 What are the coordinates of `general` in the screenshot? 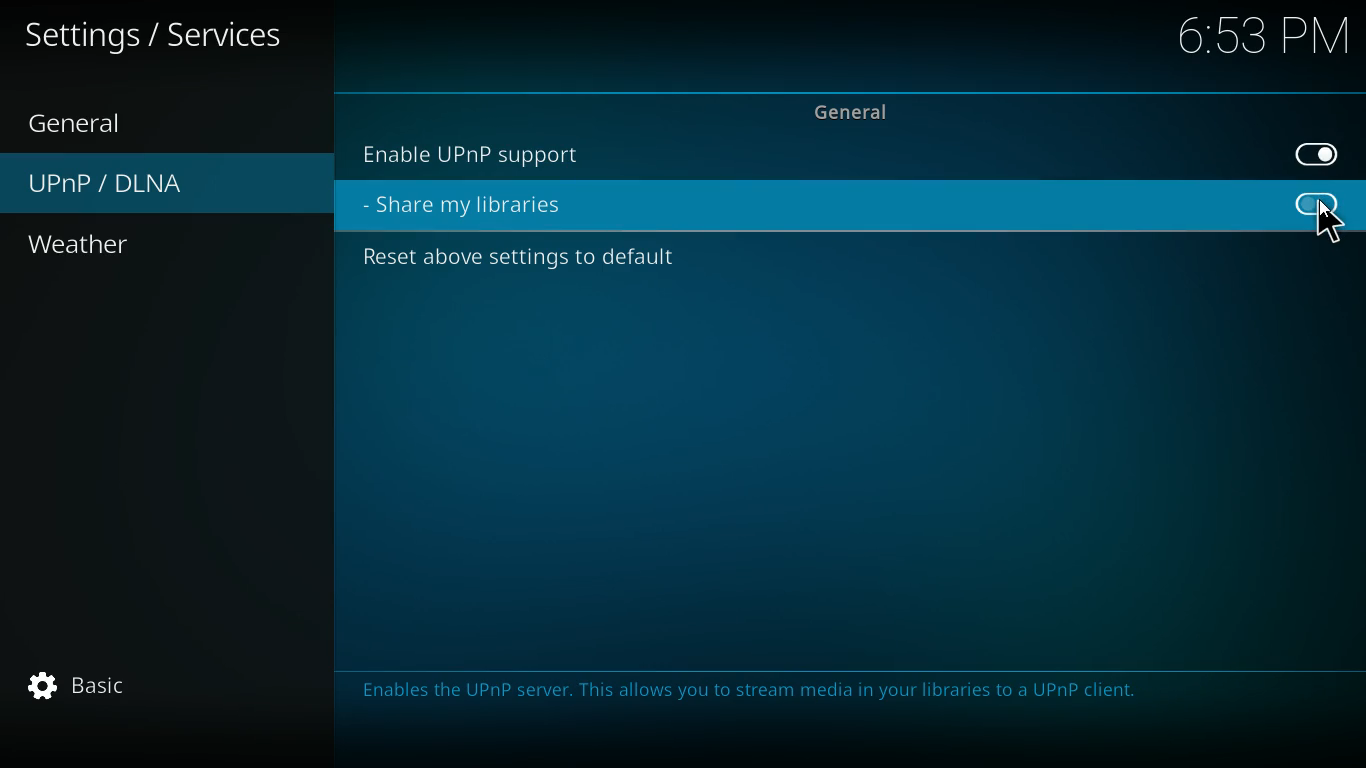 It's located at (87, 118).